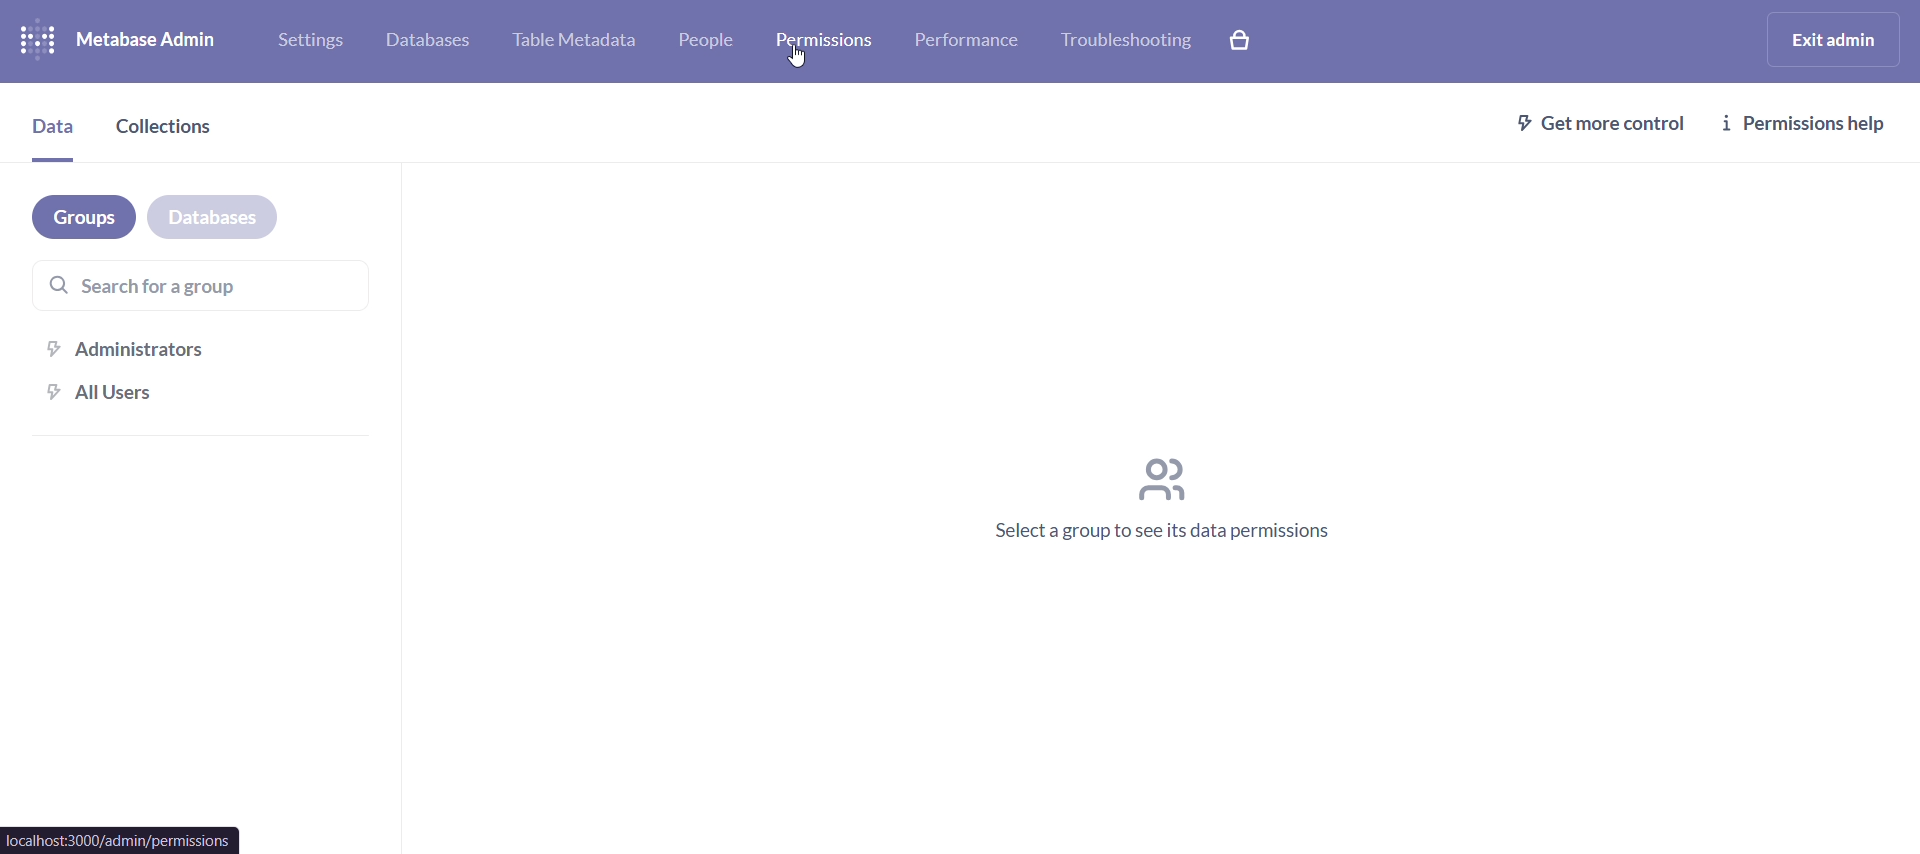  Describe the element at coordinates (573, 40) in the screenshot. I see `table metadata` at that location.